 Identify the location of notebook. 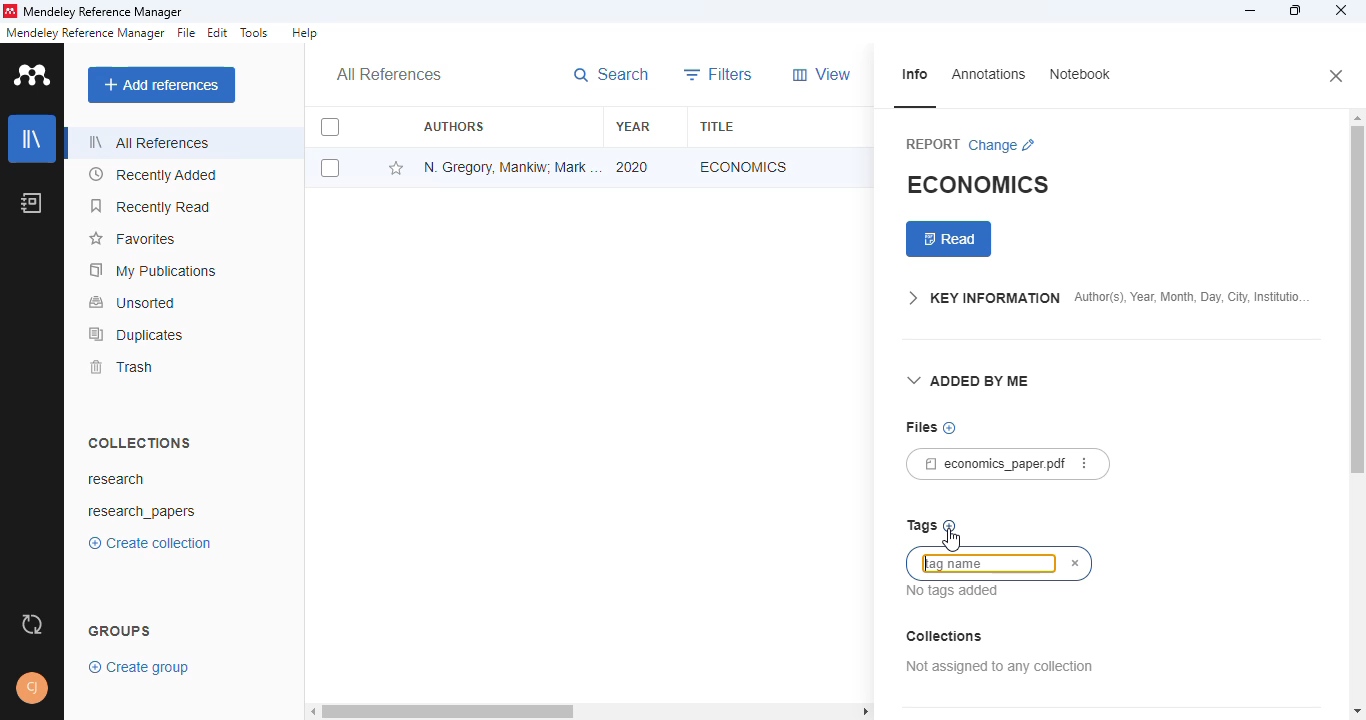
(32, 203).